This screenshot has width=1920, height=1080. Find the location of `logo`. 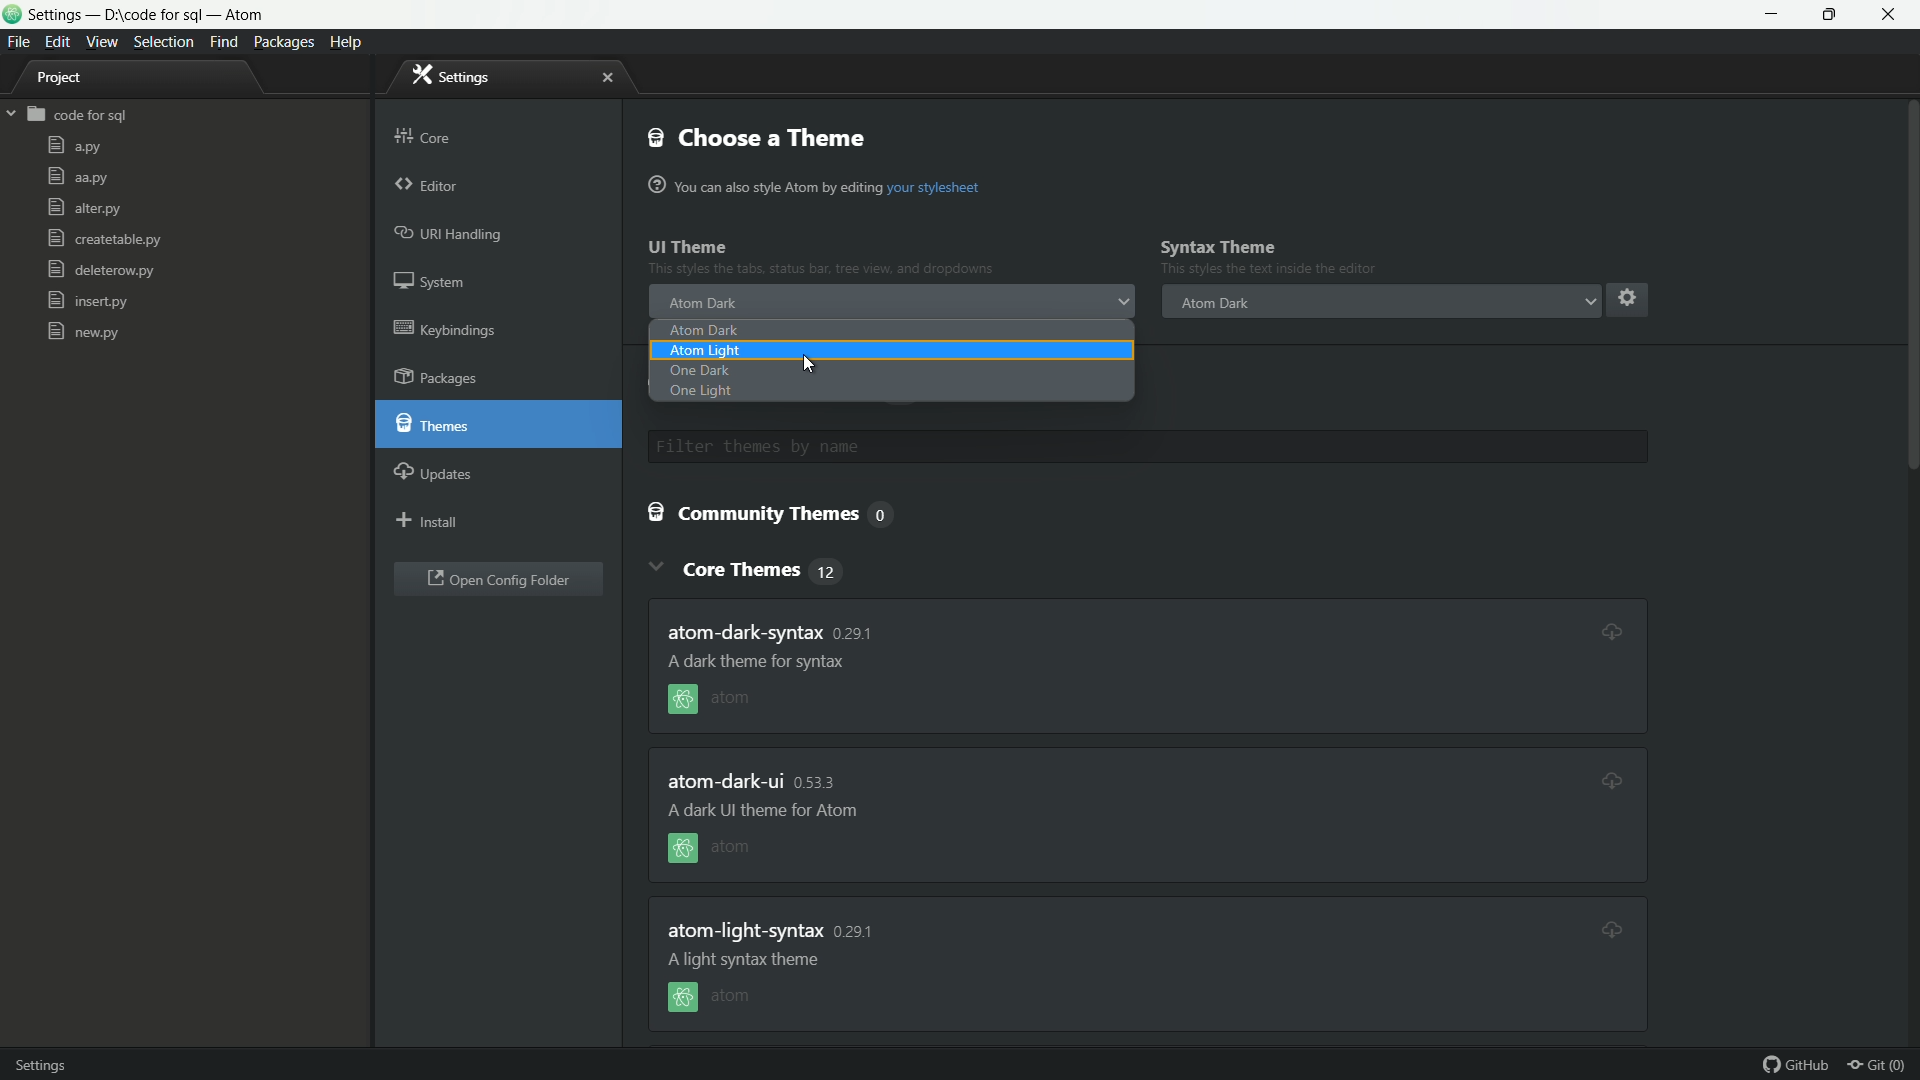

logo is located at coordinates (12, 17).